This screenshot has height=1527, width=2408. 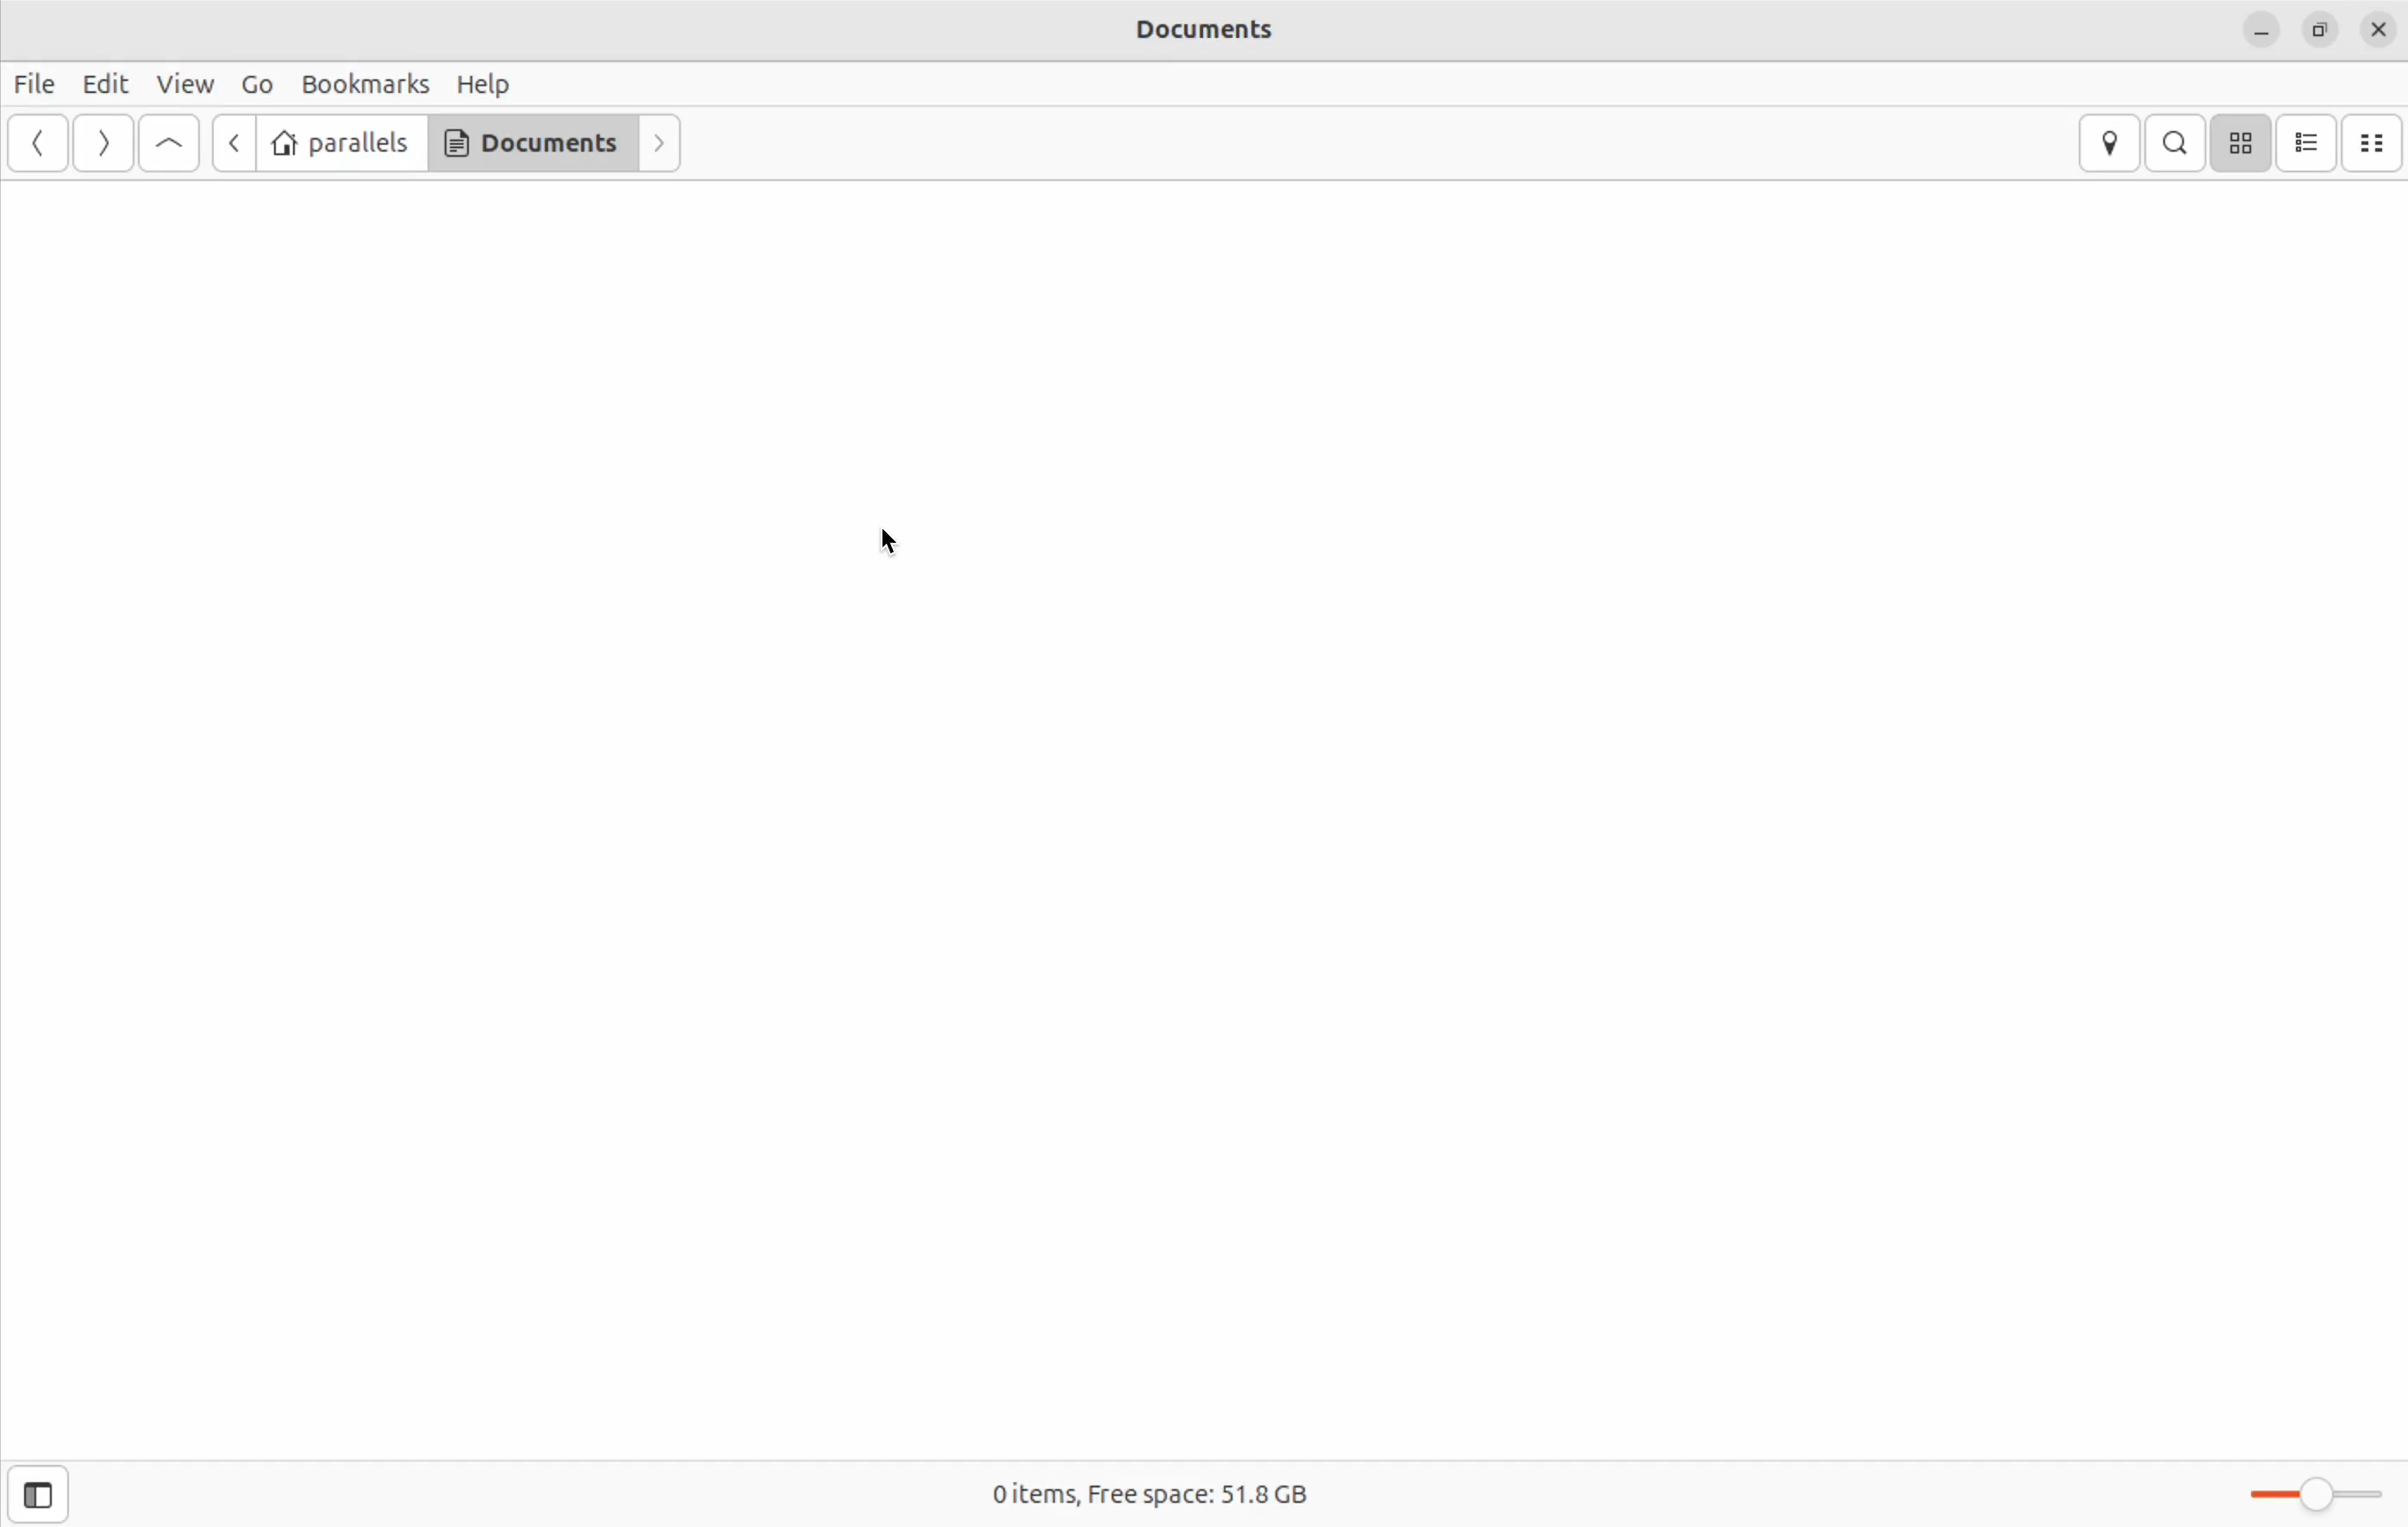 I want to click on back, so click(x=228, y=143).